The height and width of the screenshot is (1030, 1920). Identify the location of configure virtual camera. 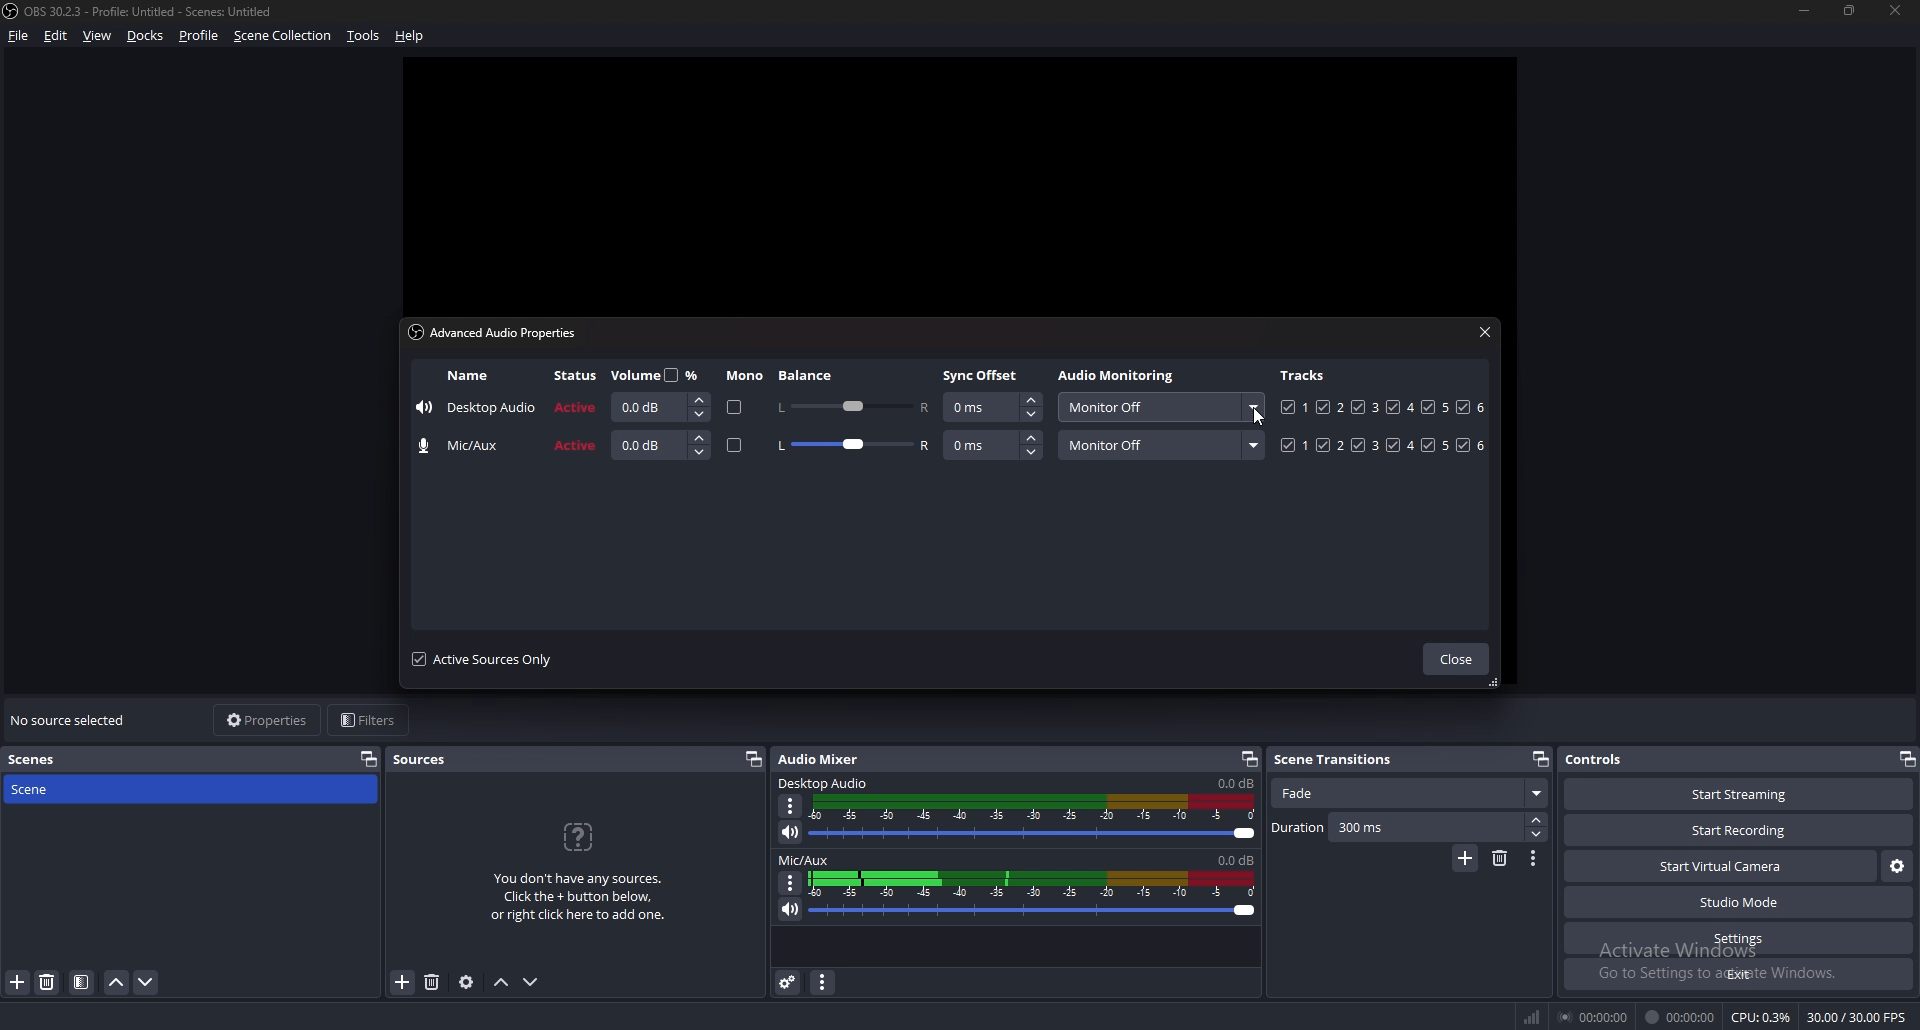
(1896, 867).